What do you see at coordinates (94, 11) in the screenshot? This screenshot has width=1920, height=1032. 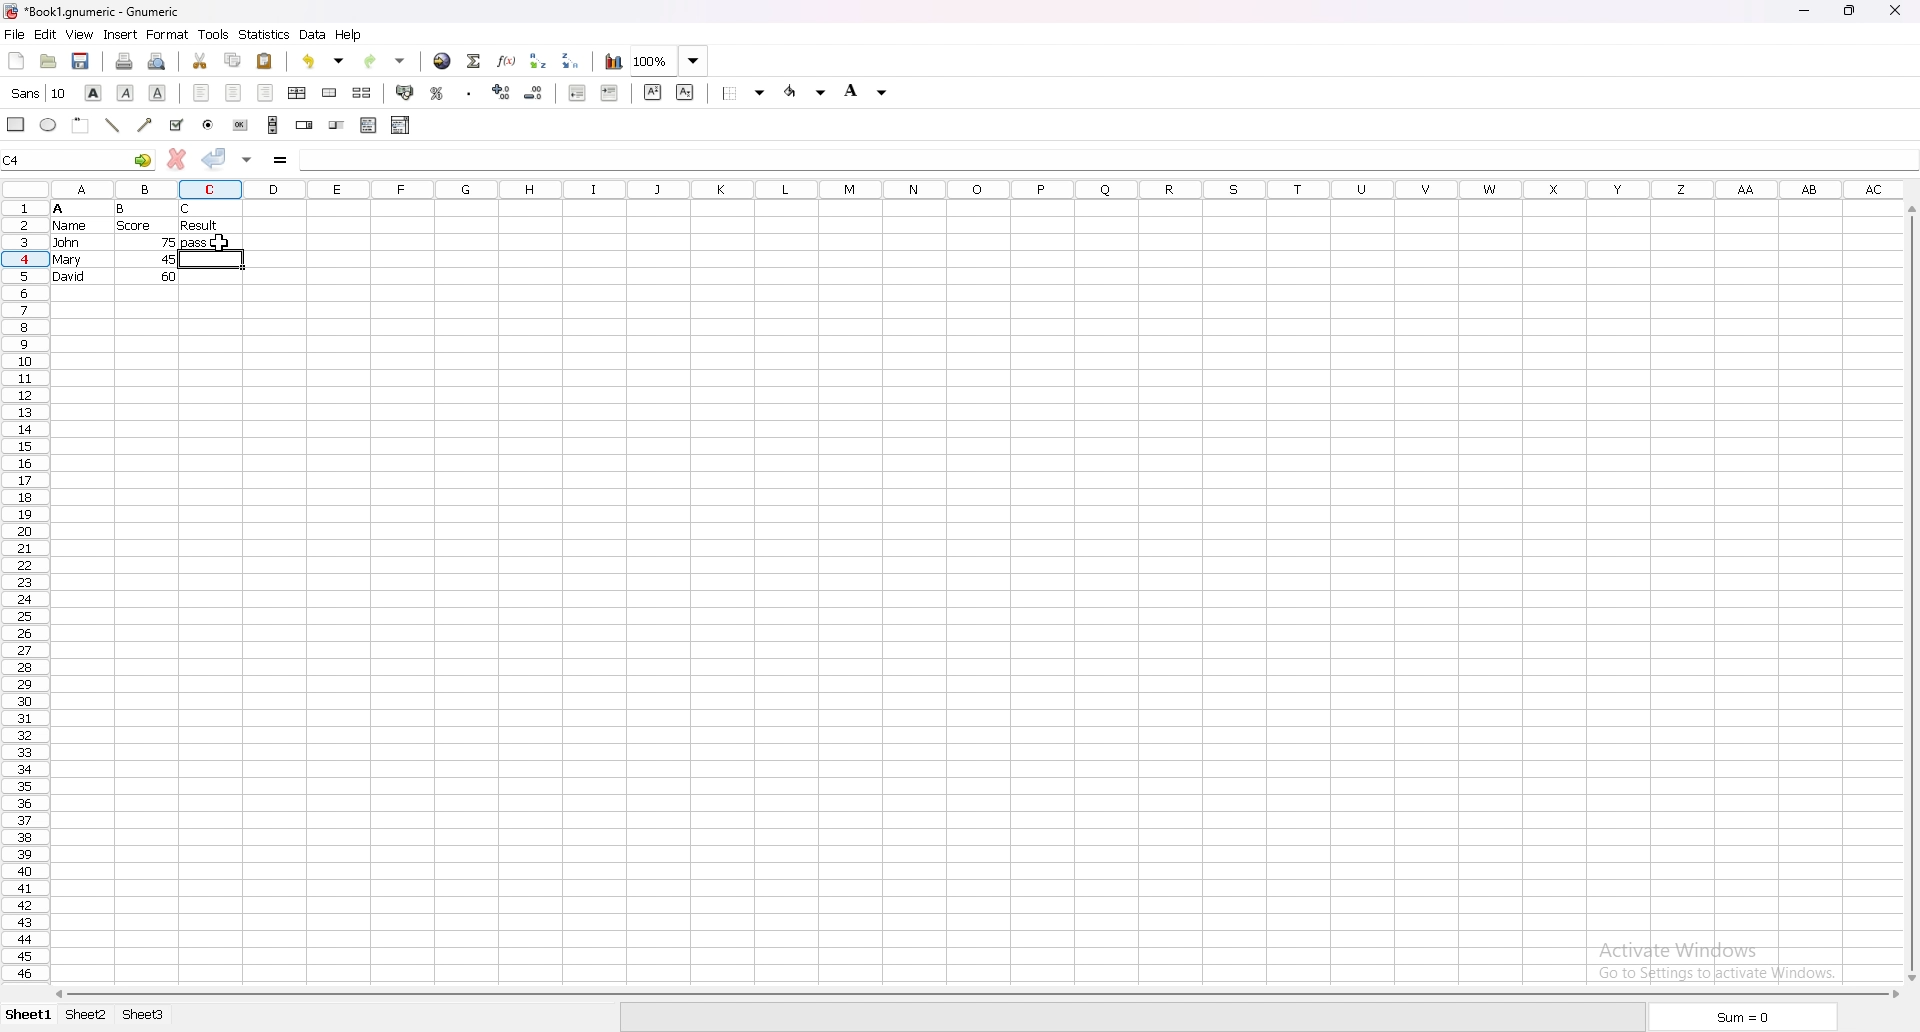 I see `file name` at bounding box center [94, 11].